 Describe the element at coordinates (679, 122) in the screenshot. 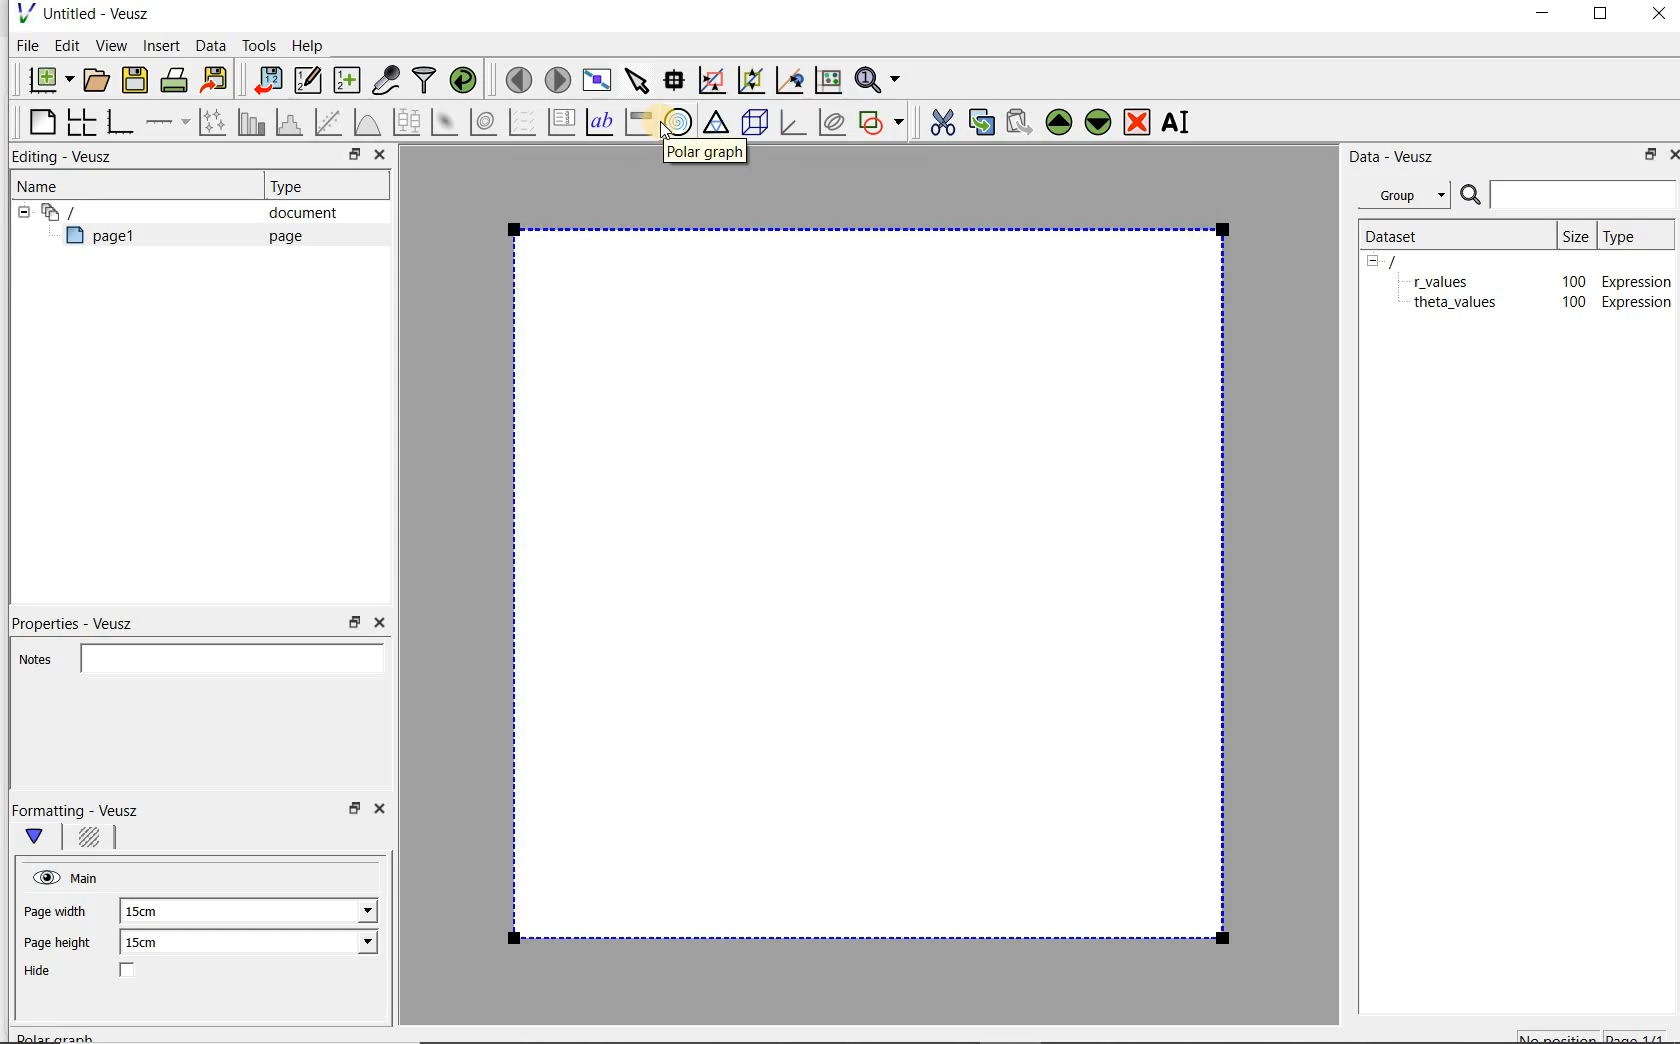

I see `polar graph` at that location.